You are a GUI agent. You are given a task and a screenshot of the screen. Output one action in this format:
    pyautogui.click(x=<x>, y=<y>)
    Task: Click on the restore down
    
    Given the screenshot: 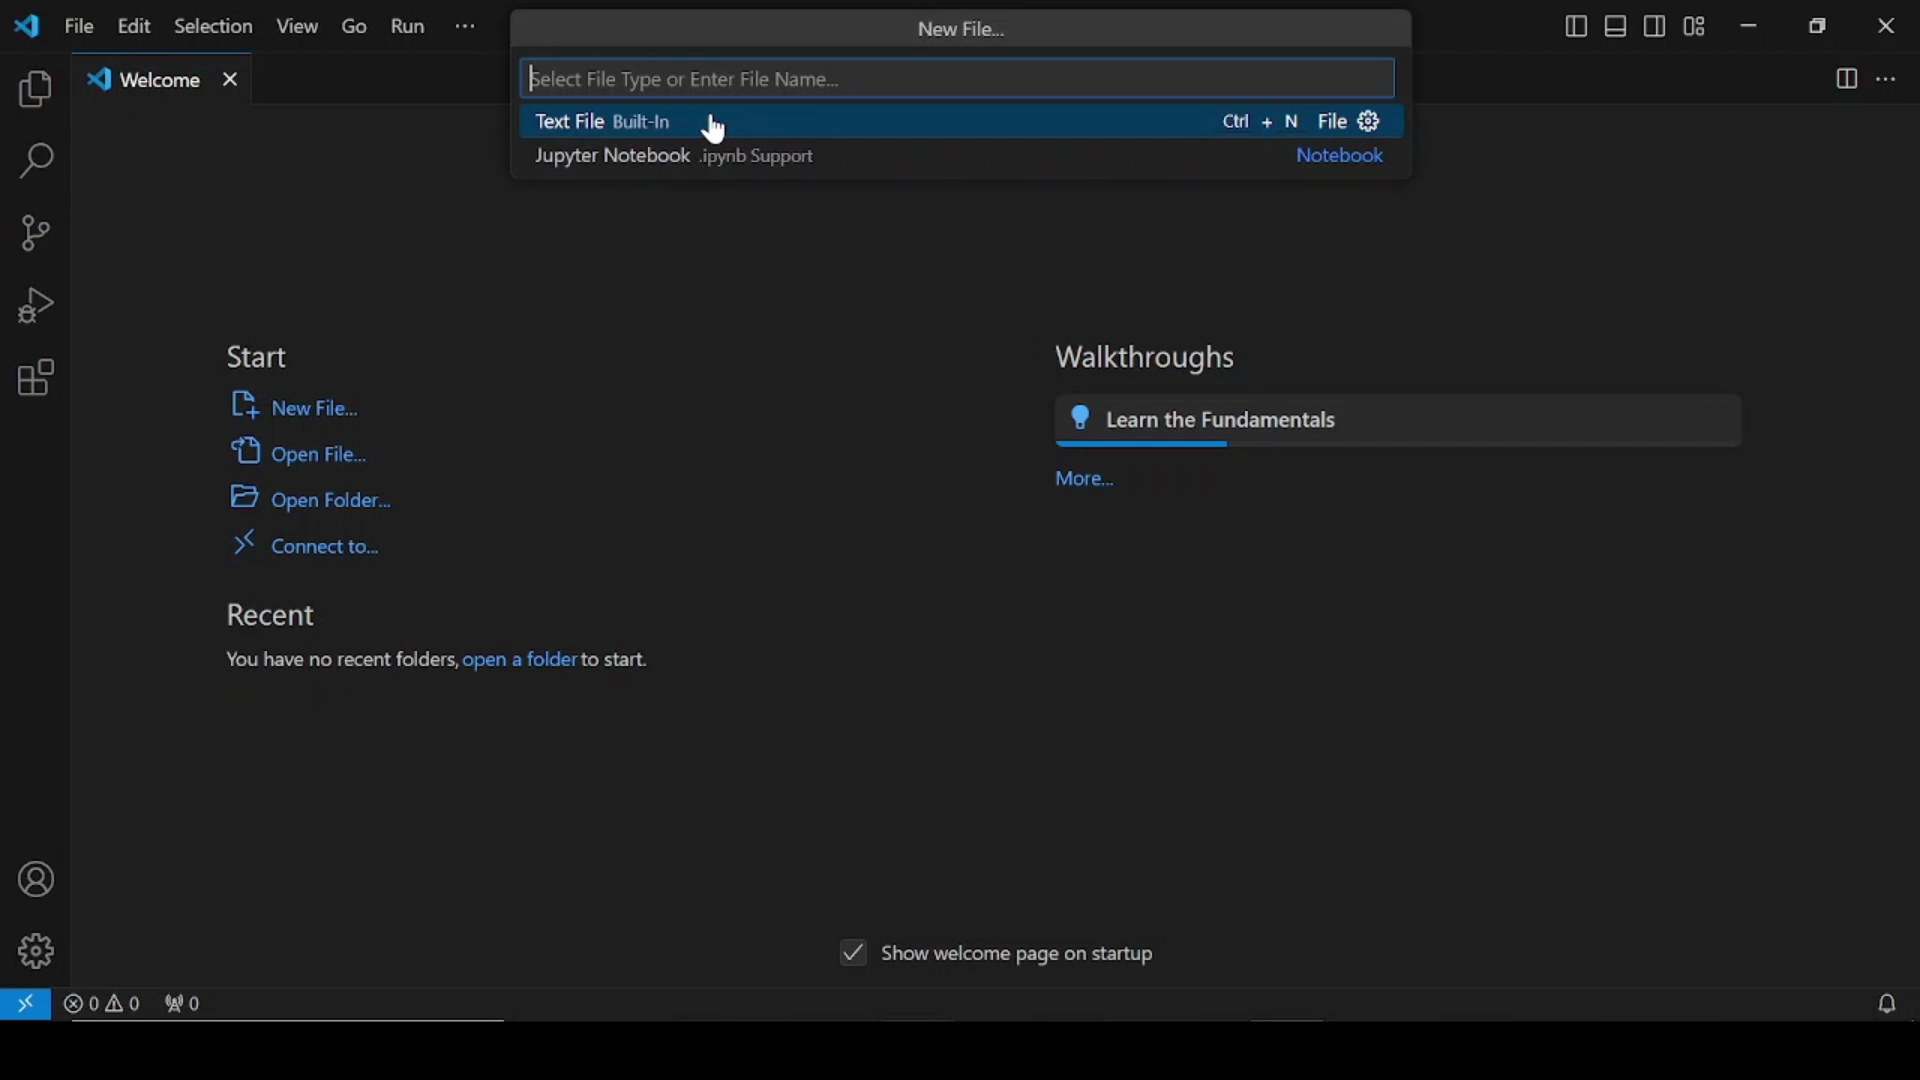 What is the action you would take?
    pyautogui.click(x=1817, y=25)
    